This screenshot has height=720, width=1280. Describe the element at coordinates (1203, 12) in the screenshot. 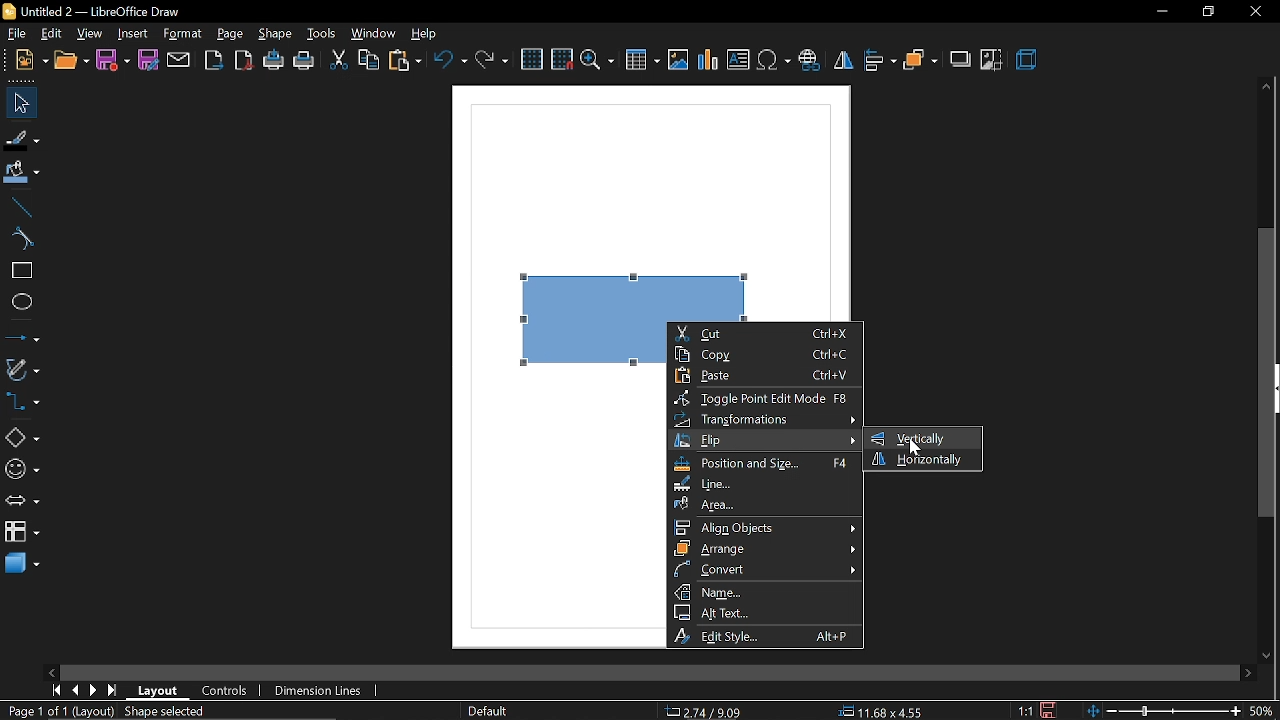

I see `restore down` at that location.